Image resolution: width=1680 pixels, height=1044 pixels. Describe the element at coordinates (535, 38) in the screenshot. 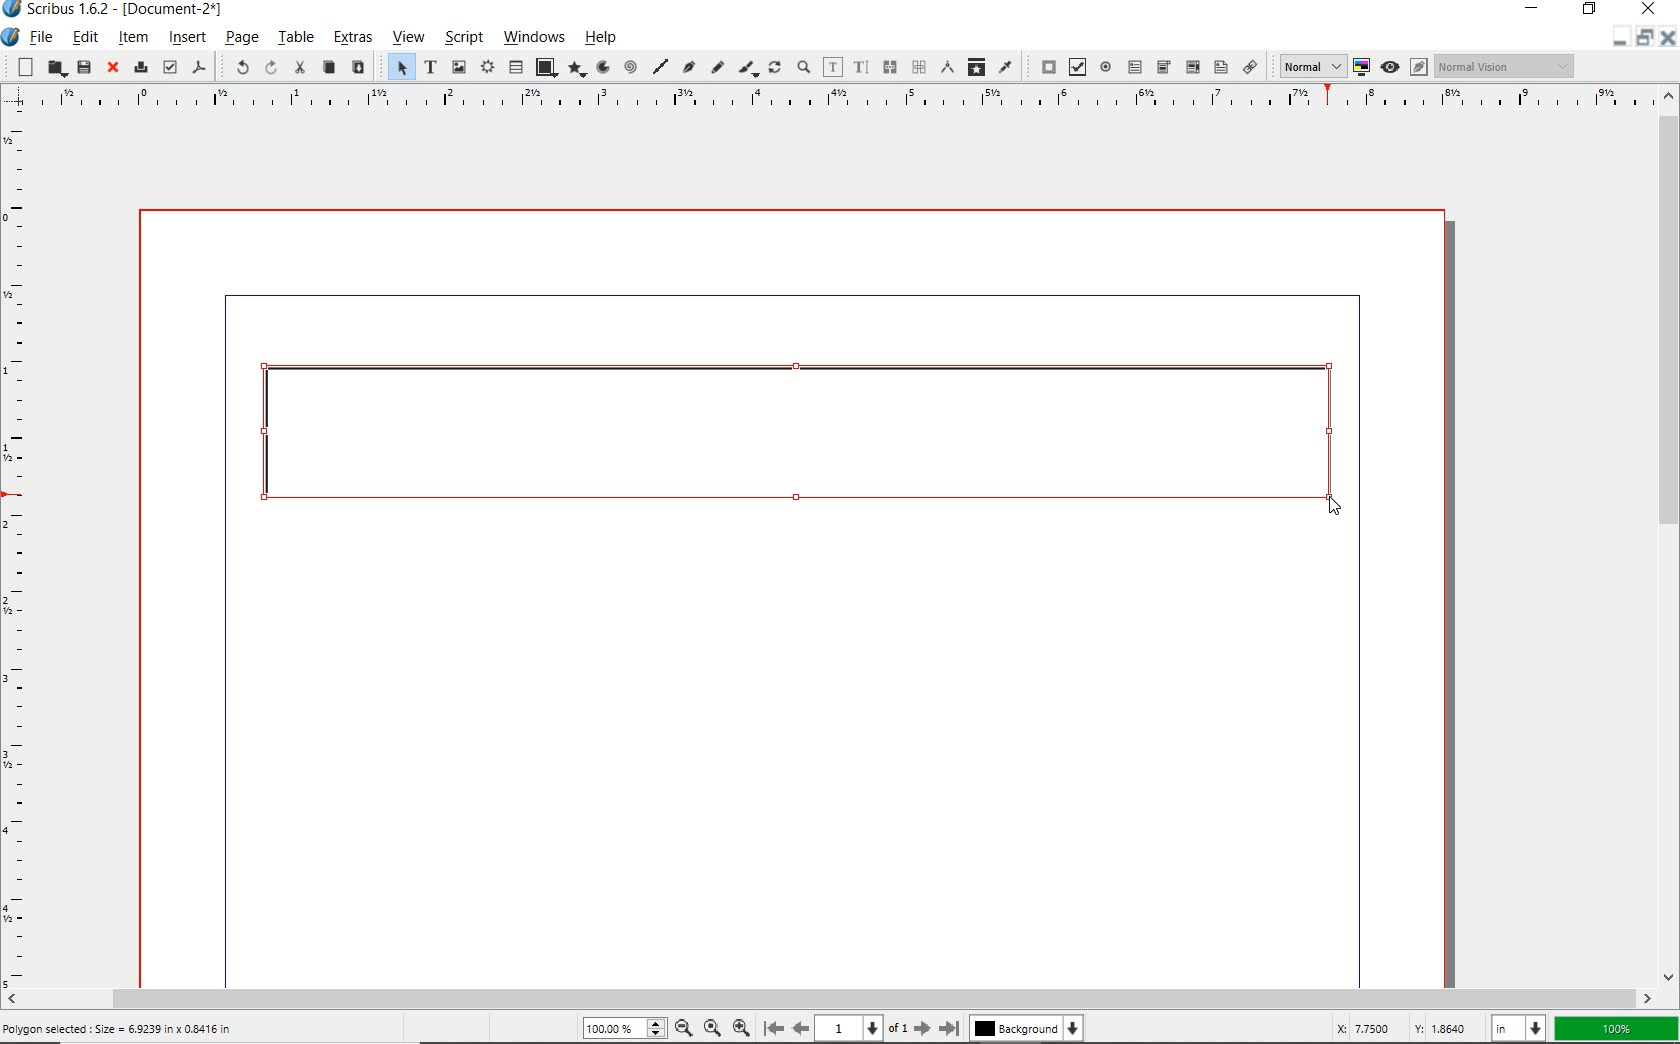

I see `windows` at that location.